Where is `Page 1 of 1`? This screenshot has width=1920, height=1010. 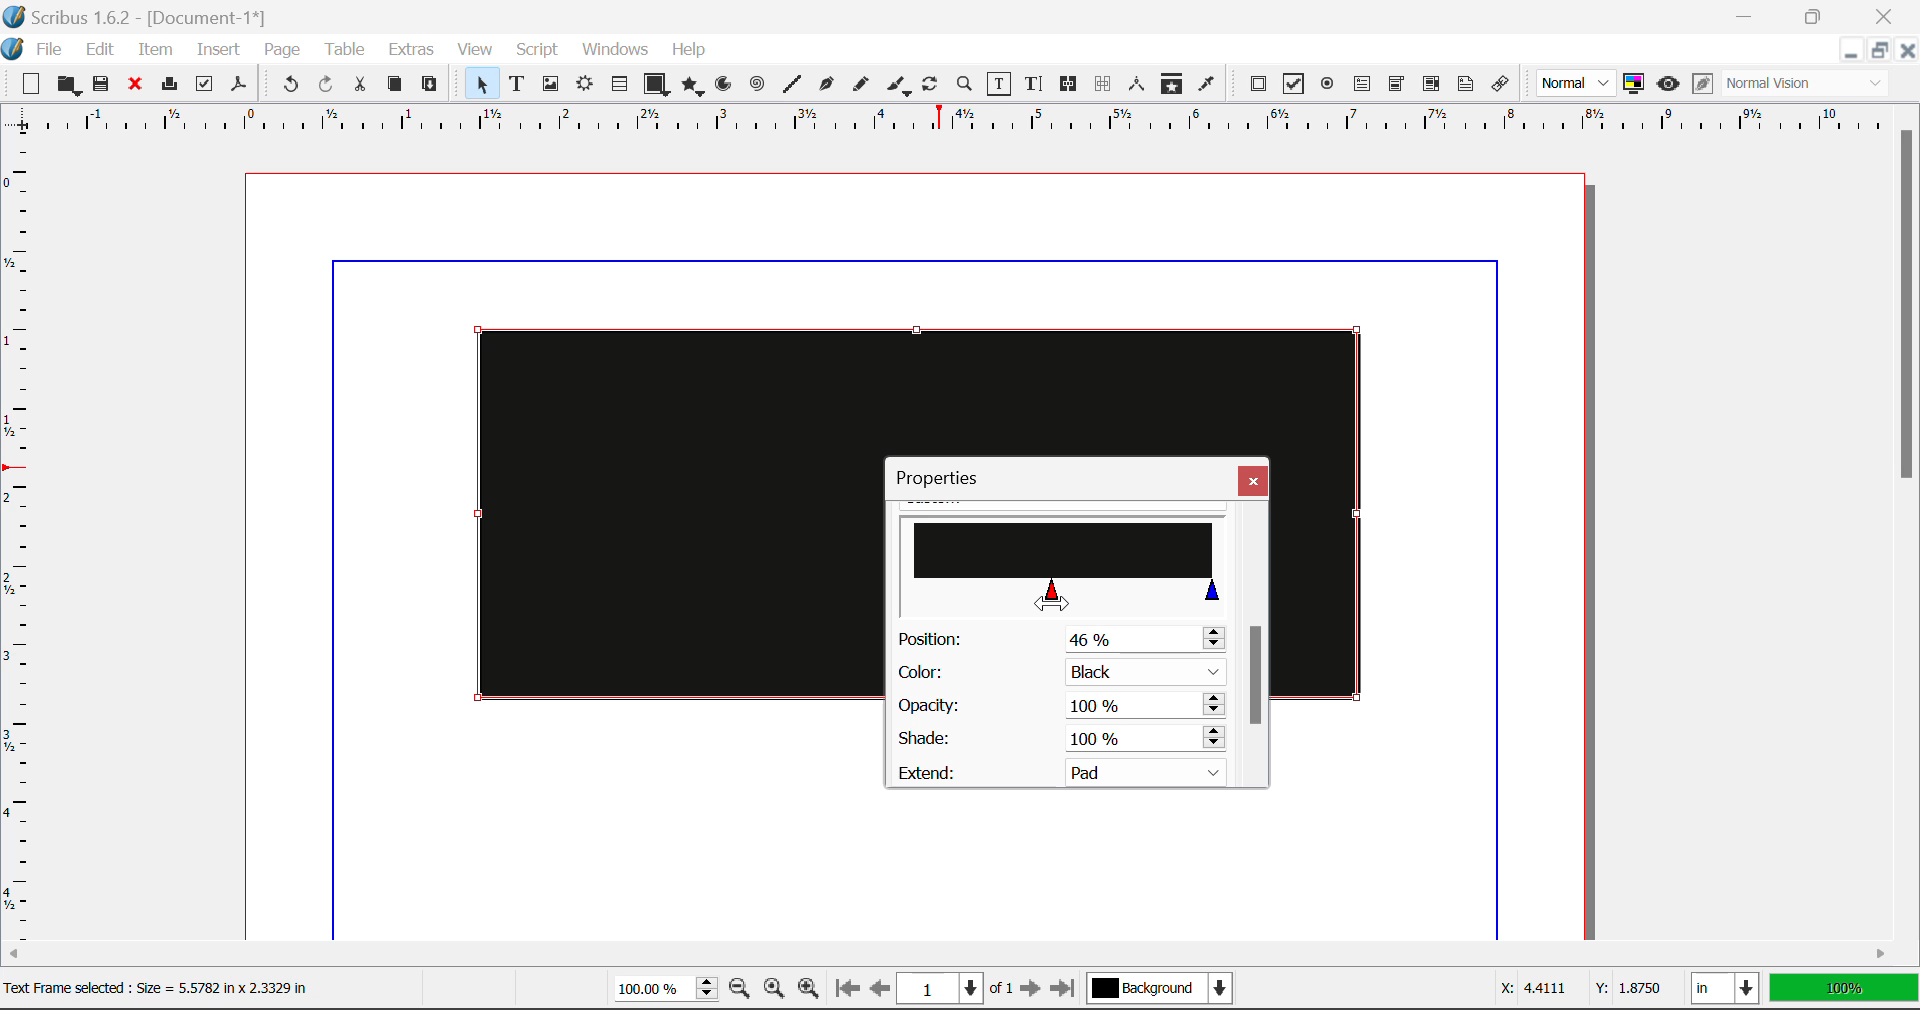
Page 1 of 1 is located at coordinates (955, 991).